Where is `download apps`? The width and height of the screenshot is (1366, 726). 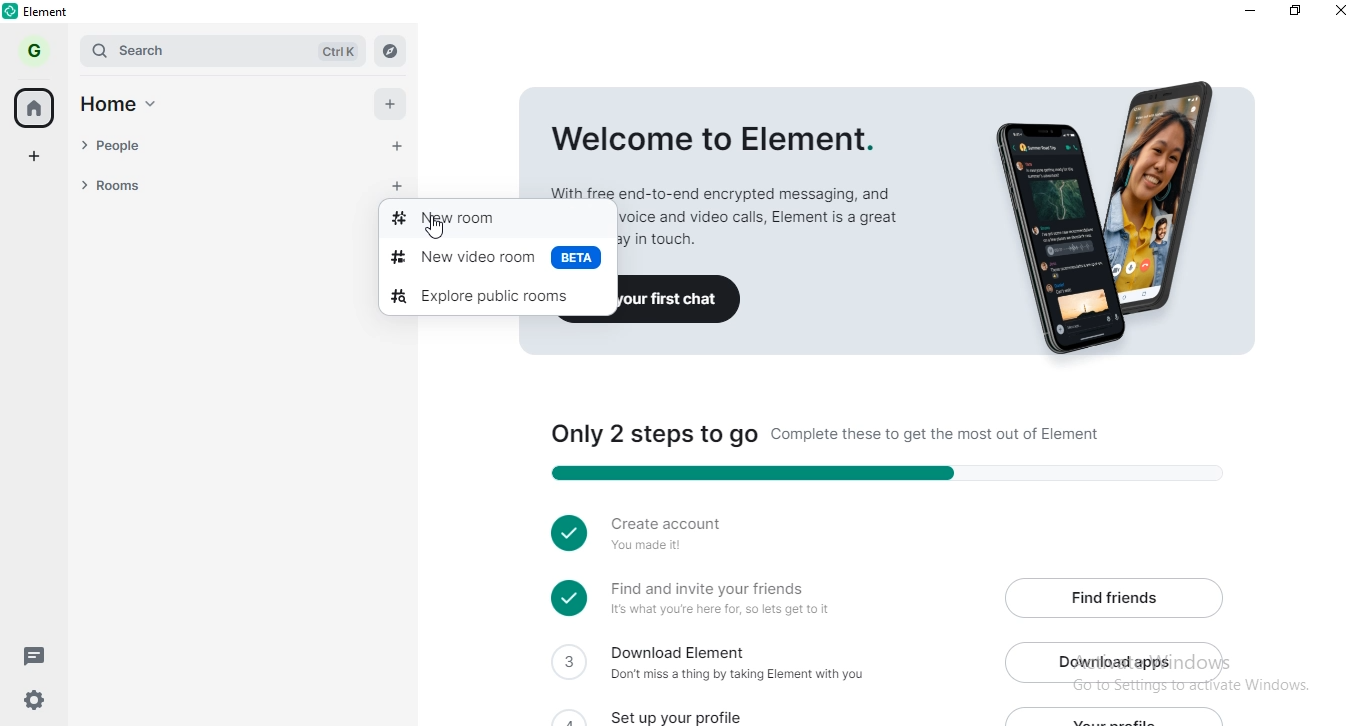
download apps is located at coordinates (1116, 660).